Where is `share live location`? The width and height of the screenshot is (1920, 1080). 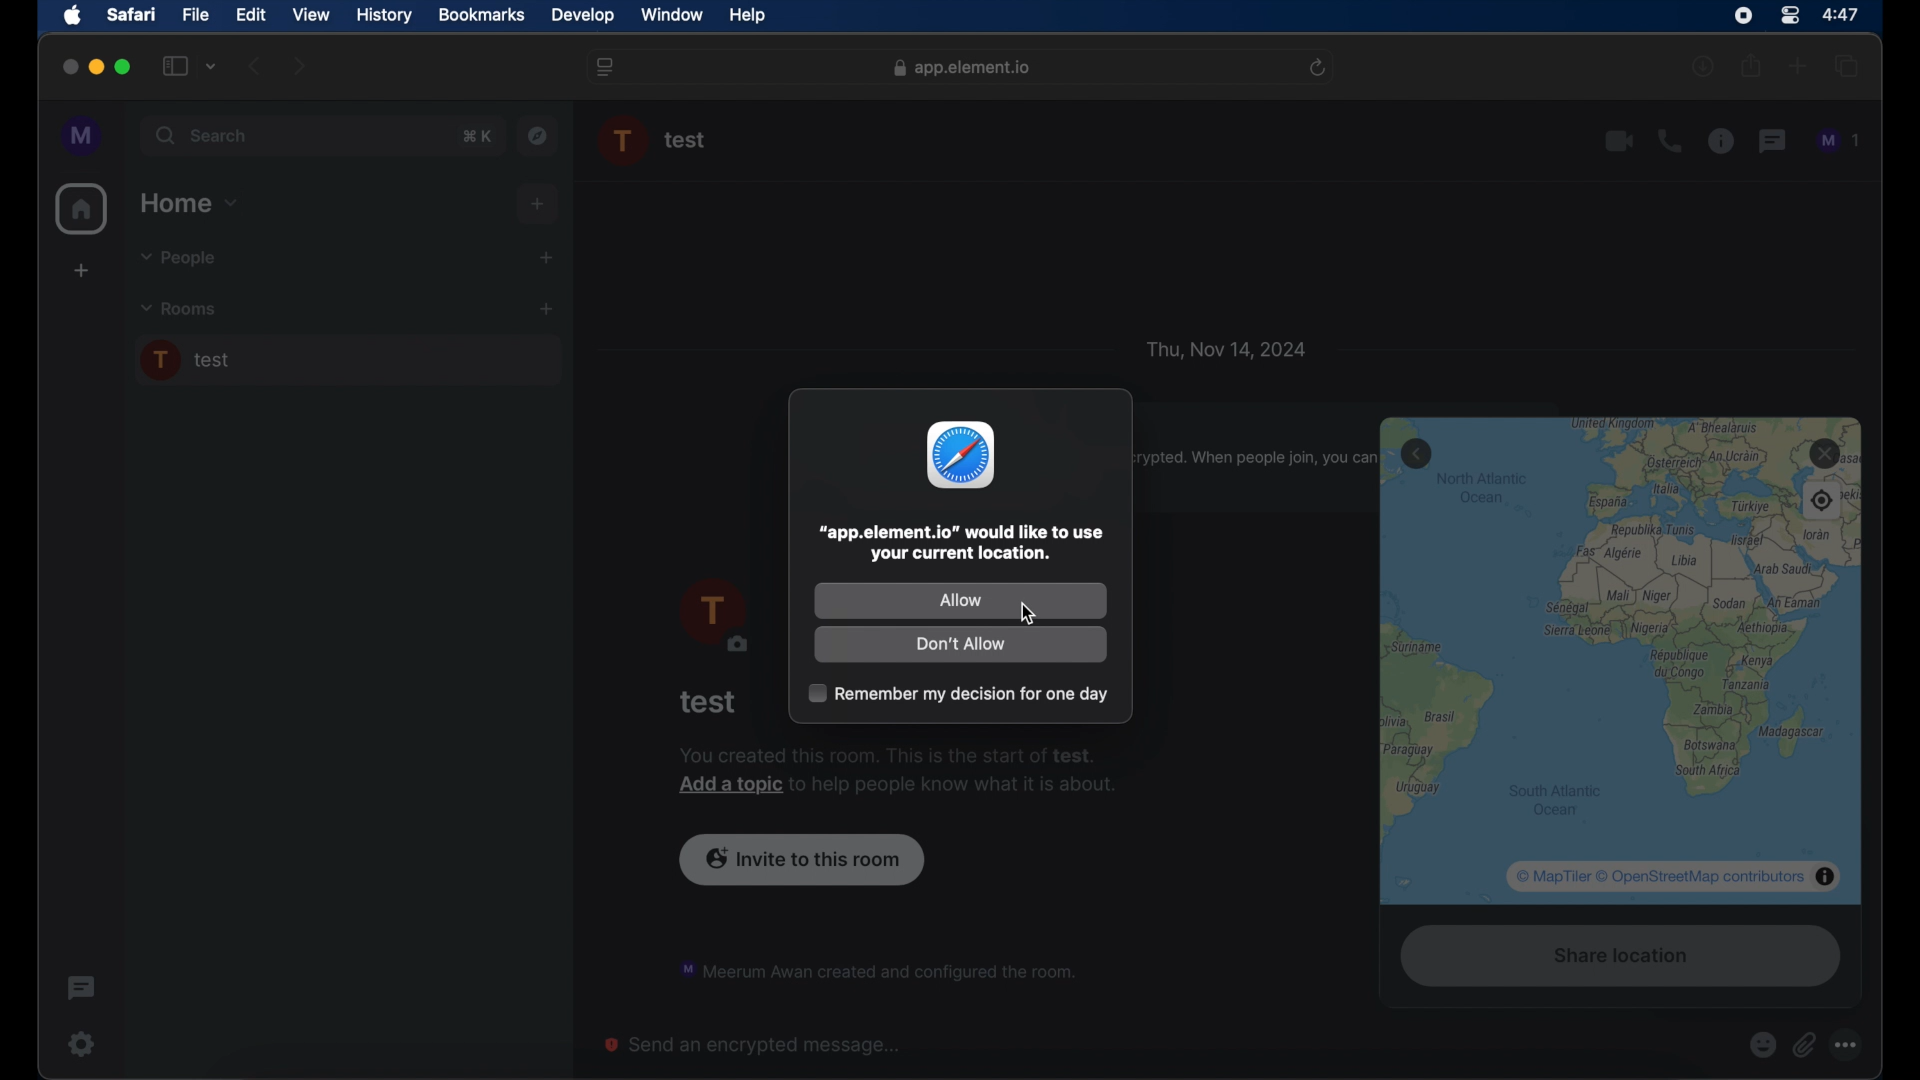 share live location is located at coordinates (1616, 959).